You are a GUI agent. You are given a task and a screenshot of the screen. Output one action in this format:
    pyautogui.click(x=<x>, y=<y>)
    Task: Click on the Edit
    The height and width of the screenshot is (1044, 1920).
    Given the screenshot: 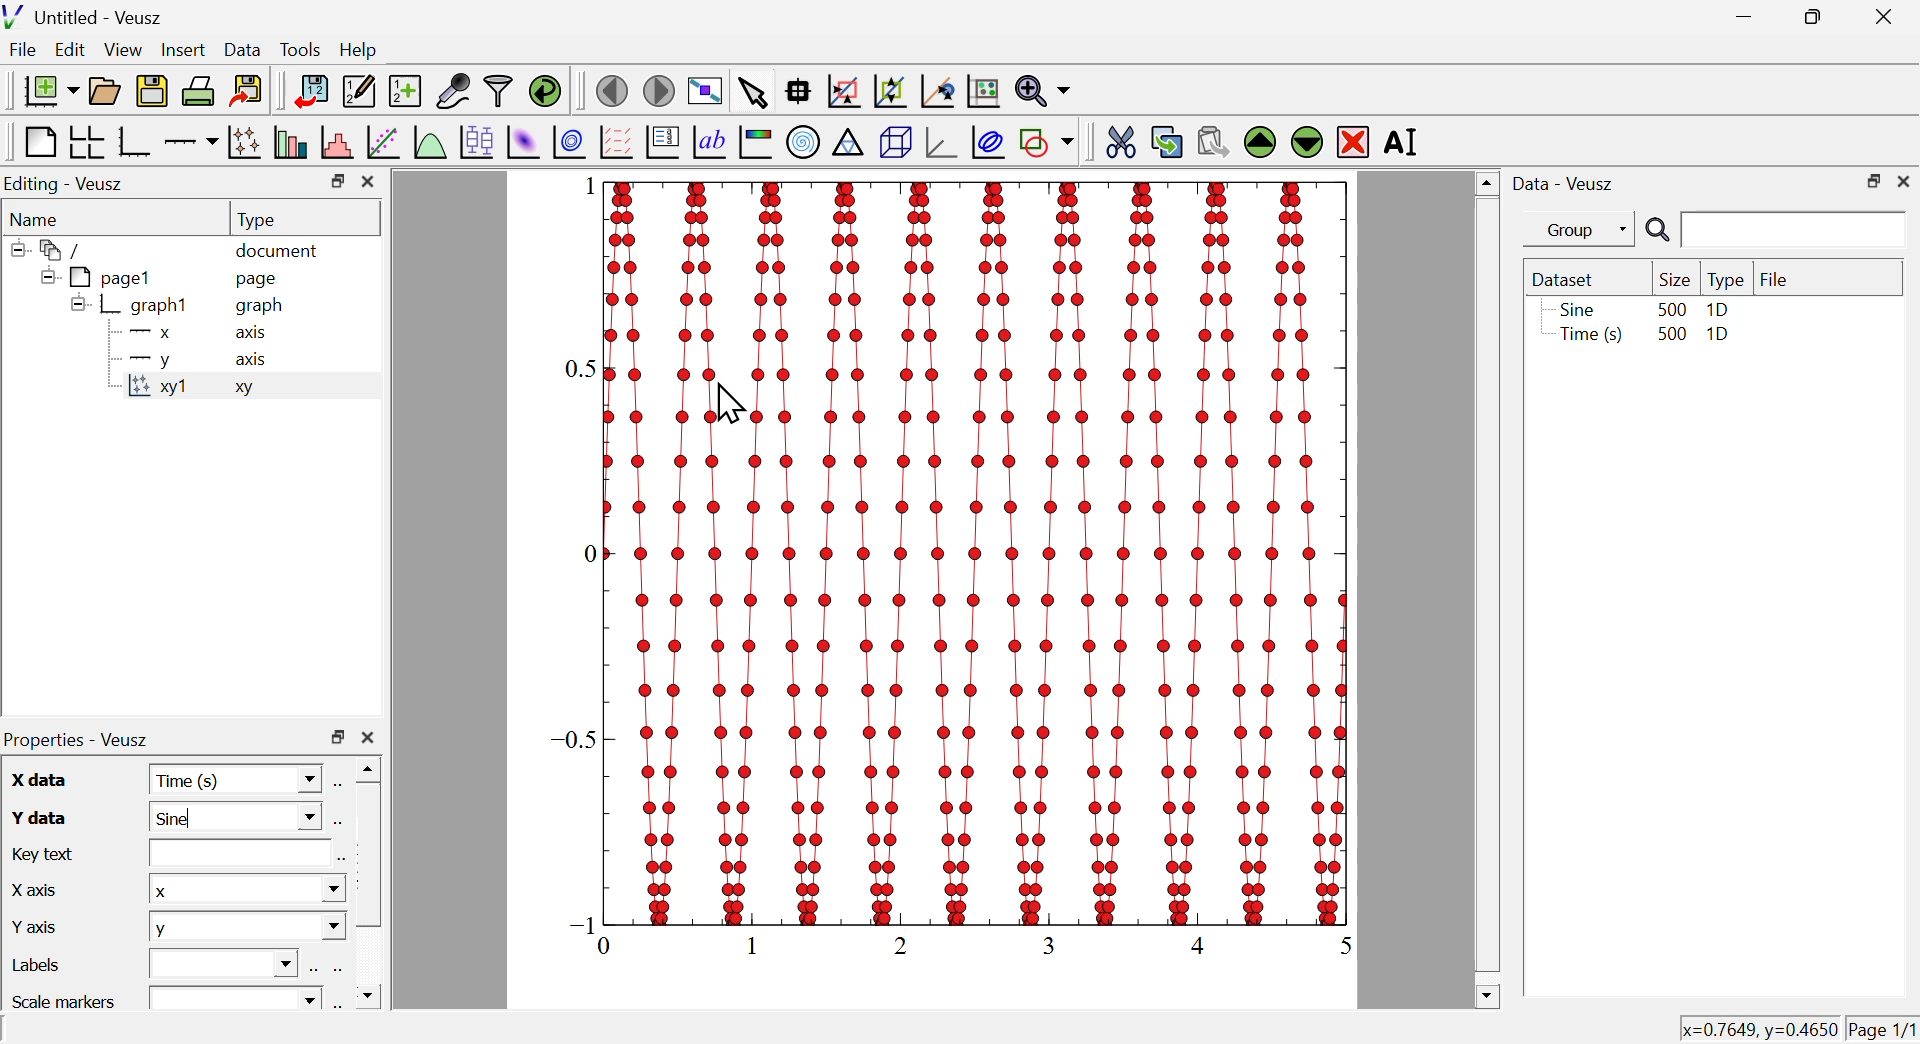 What is the action you would take?
    pyautogui.click(x=71, y=51)
    